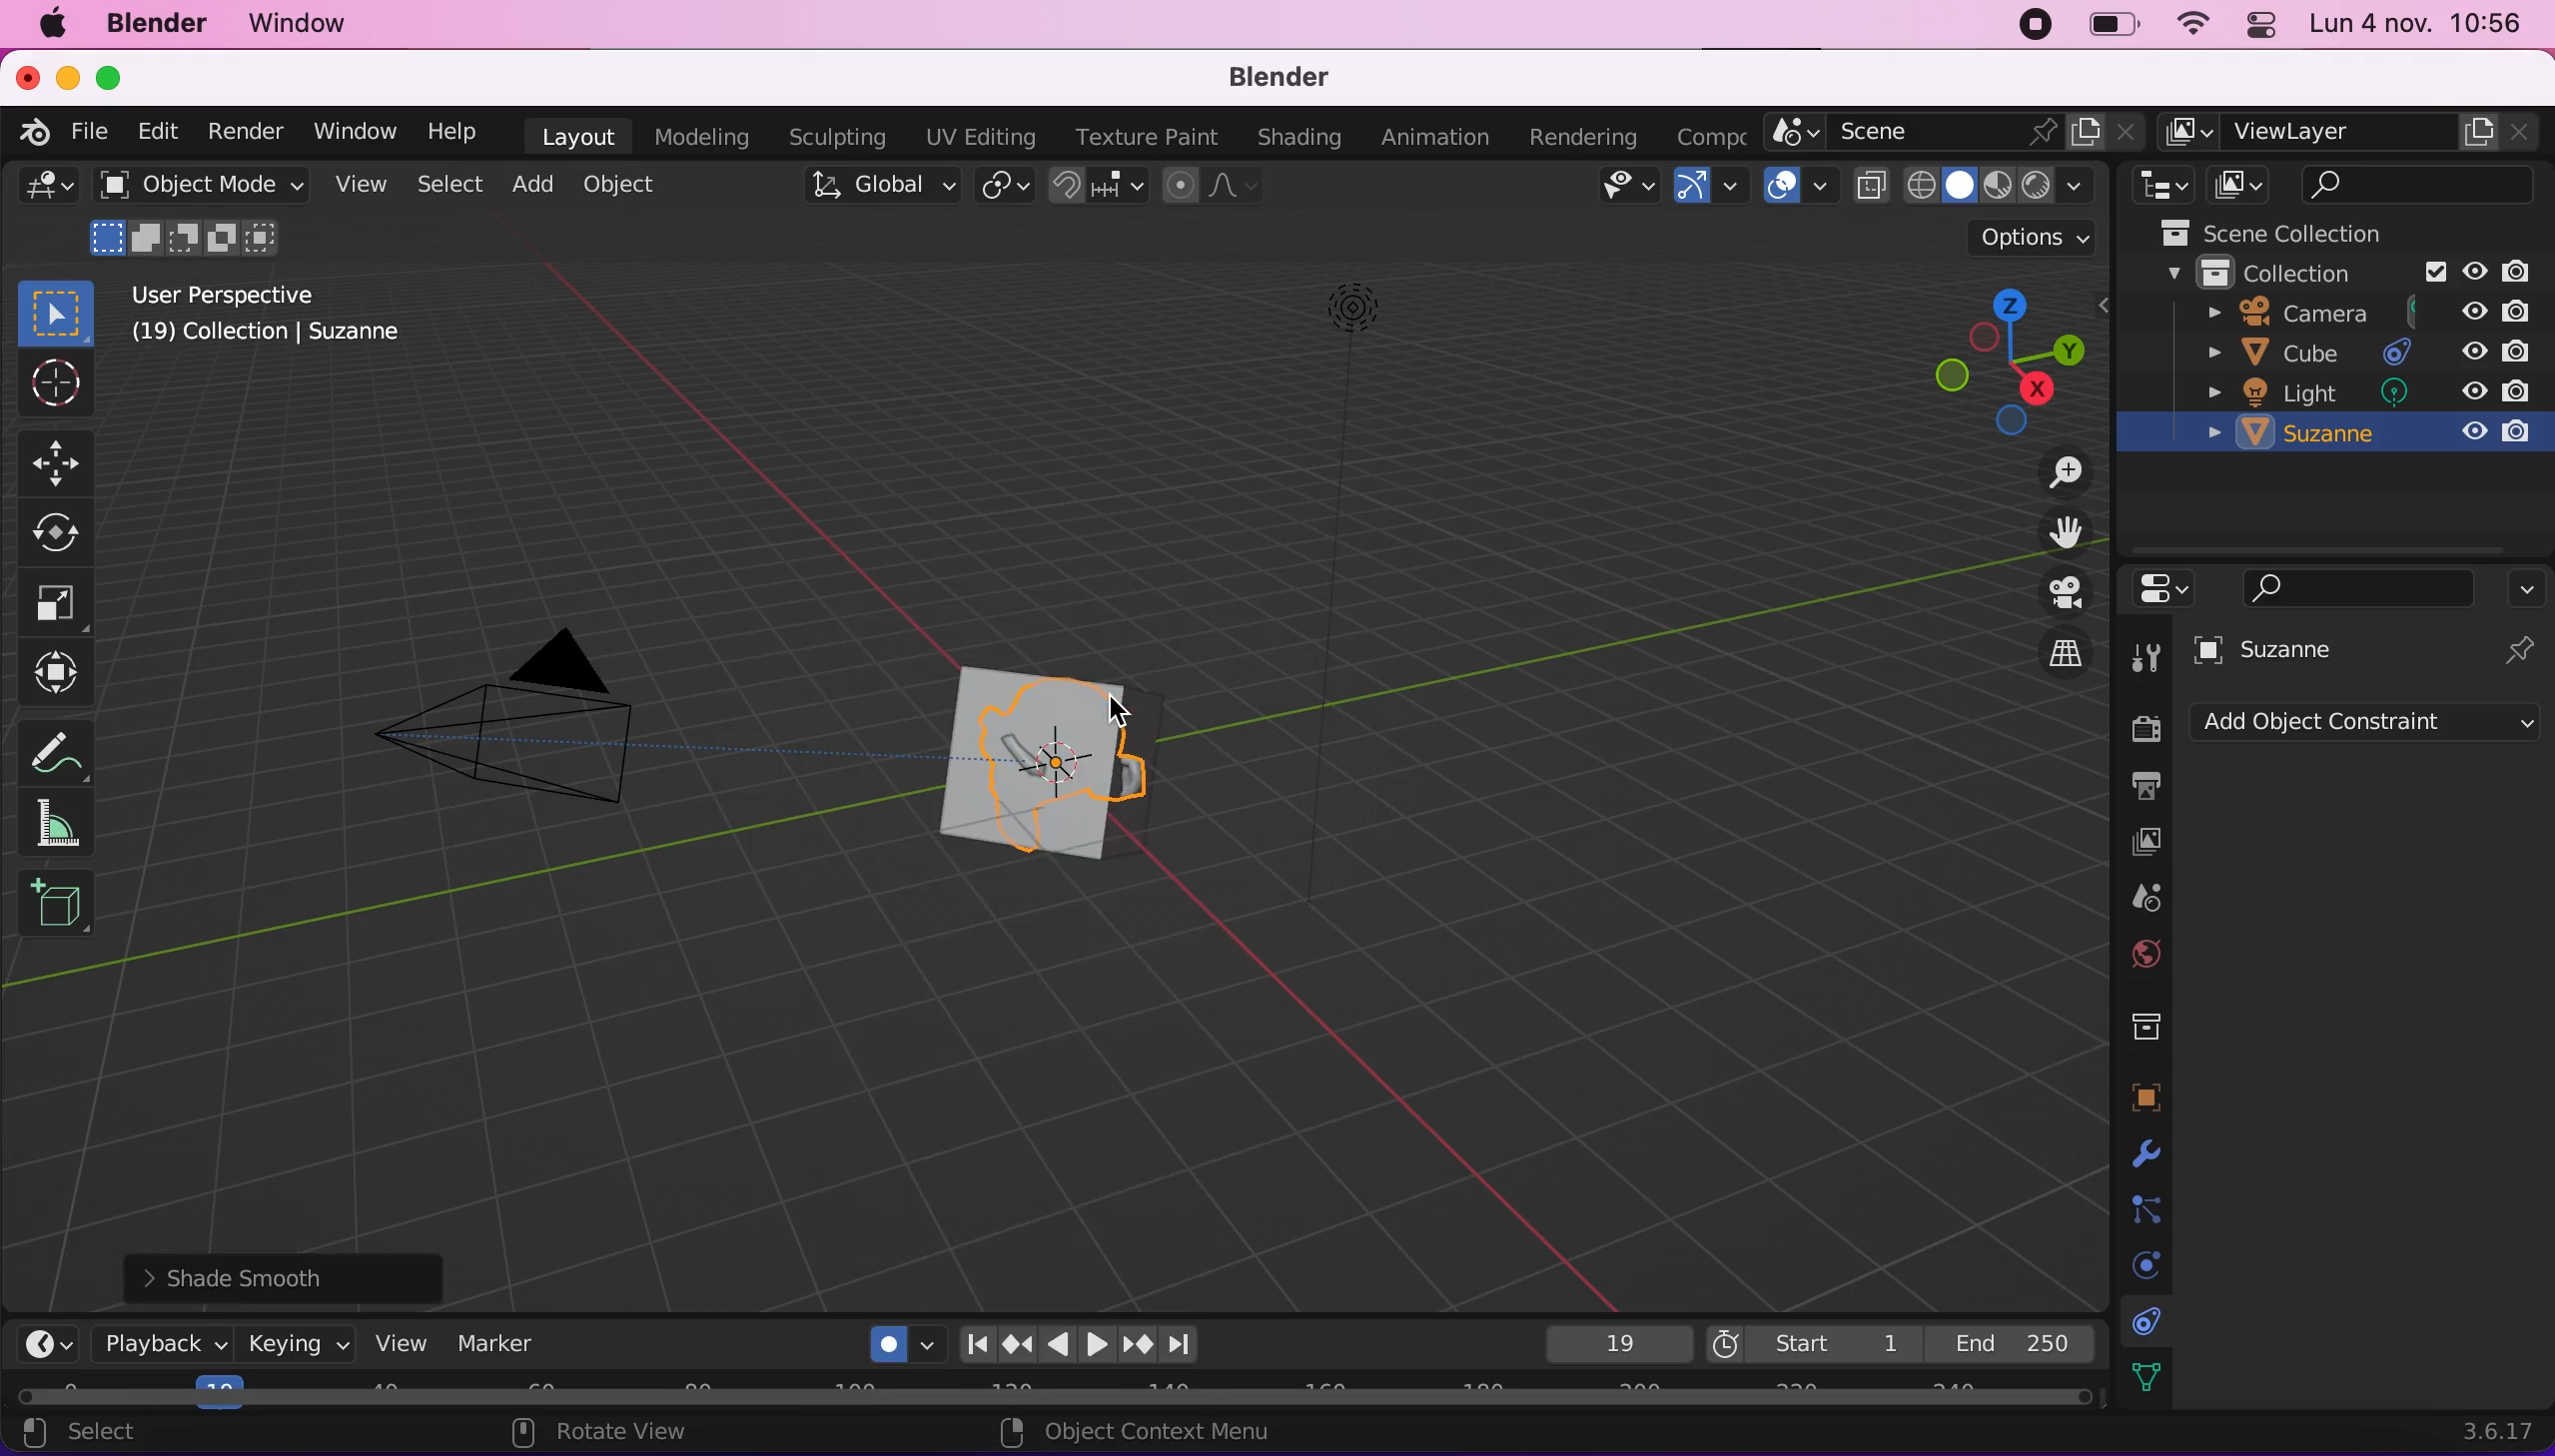  I want to click on light, so click(2363, 392).